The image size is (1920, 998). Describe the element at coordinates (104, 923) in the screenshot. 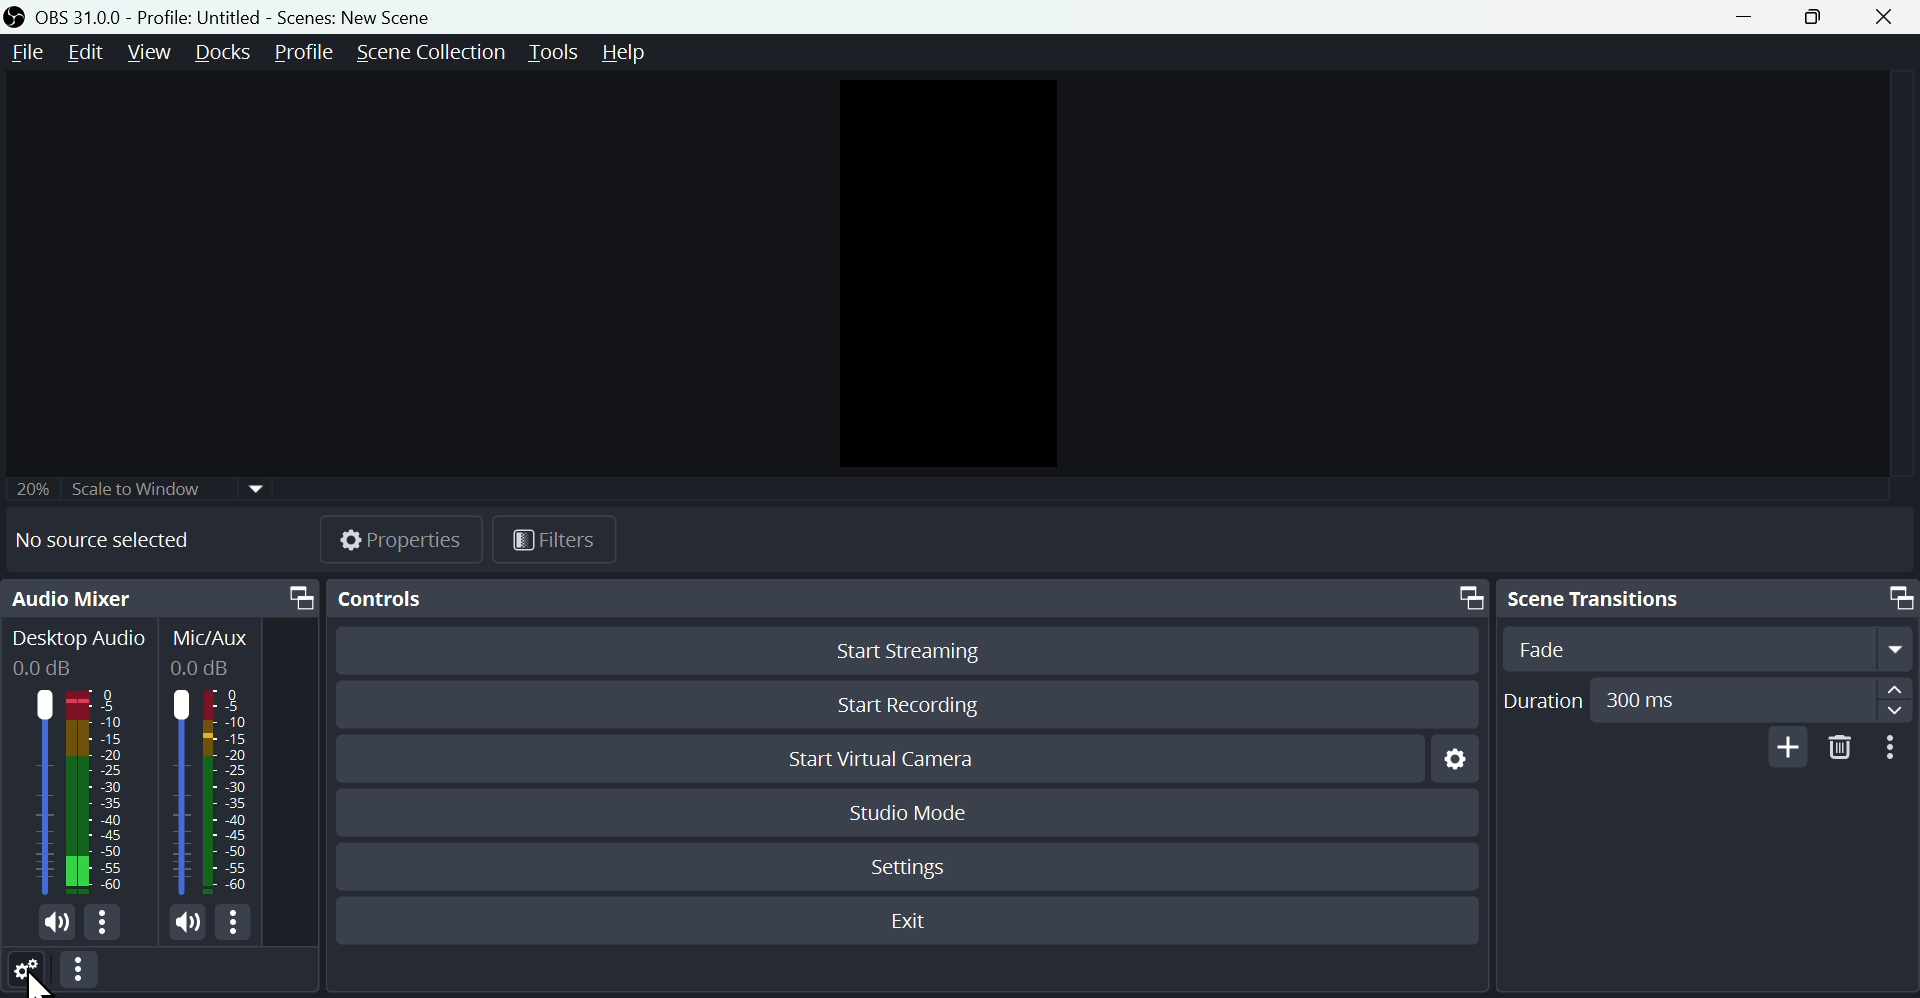

I see `More options` at that location.